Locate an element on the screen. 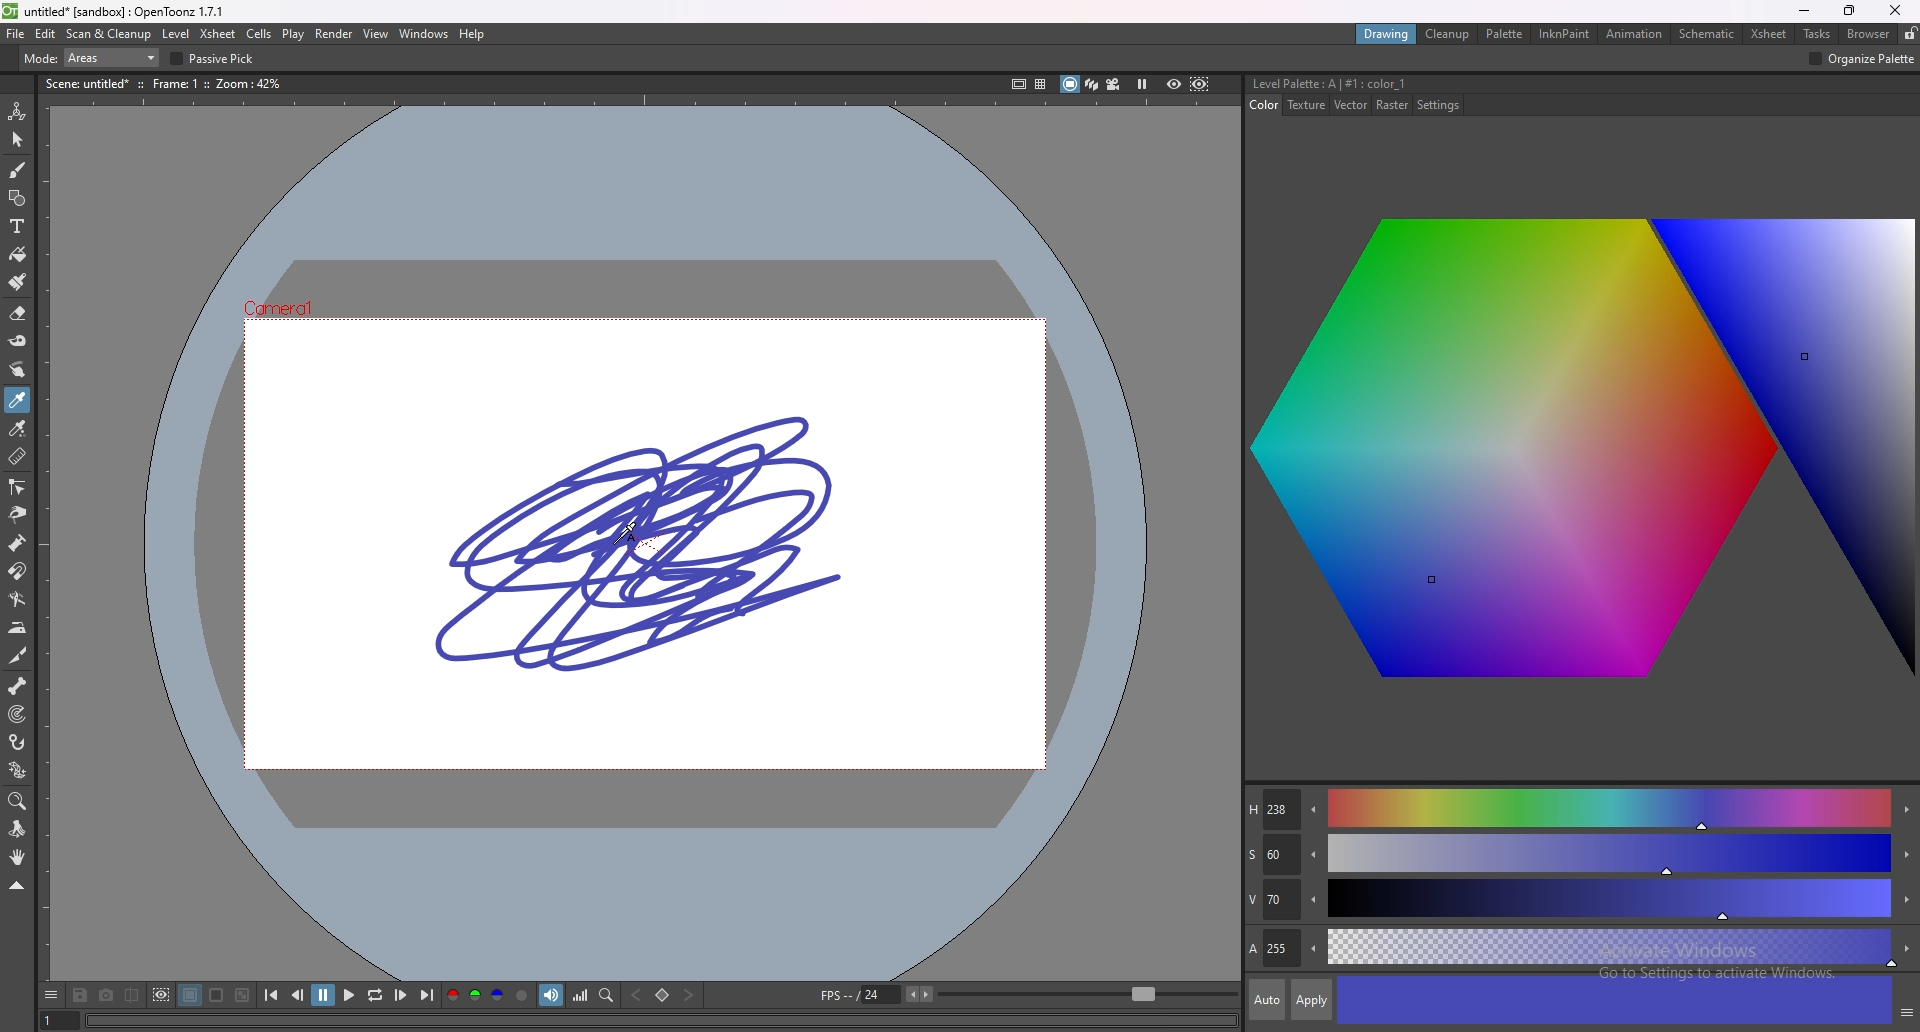 This screenshot has width=1920, height=1032. inknpaint is located at coordinates (1565, 33).